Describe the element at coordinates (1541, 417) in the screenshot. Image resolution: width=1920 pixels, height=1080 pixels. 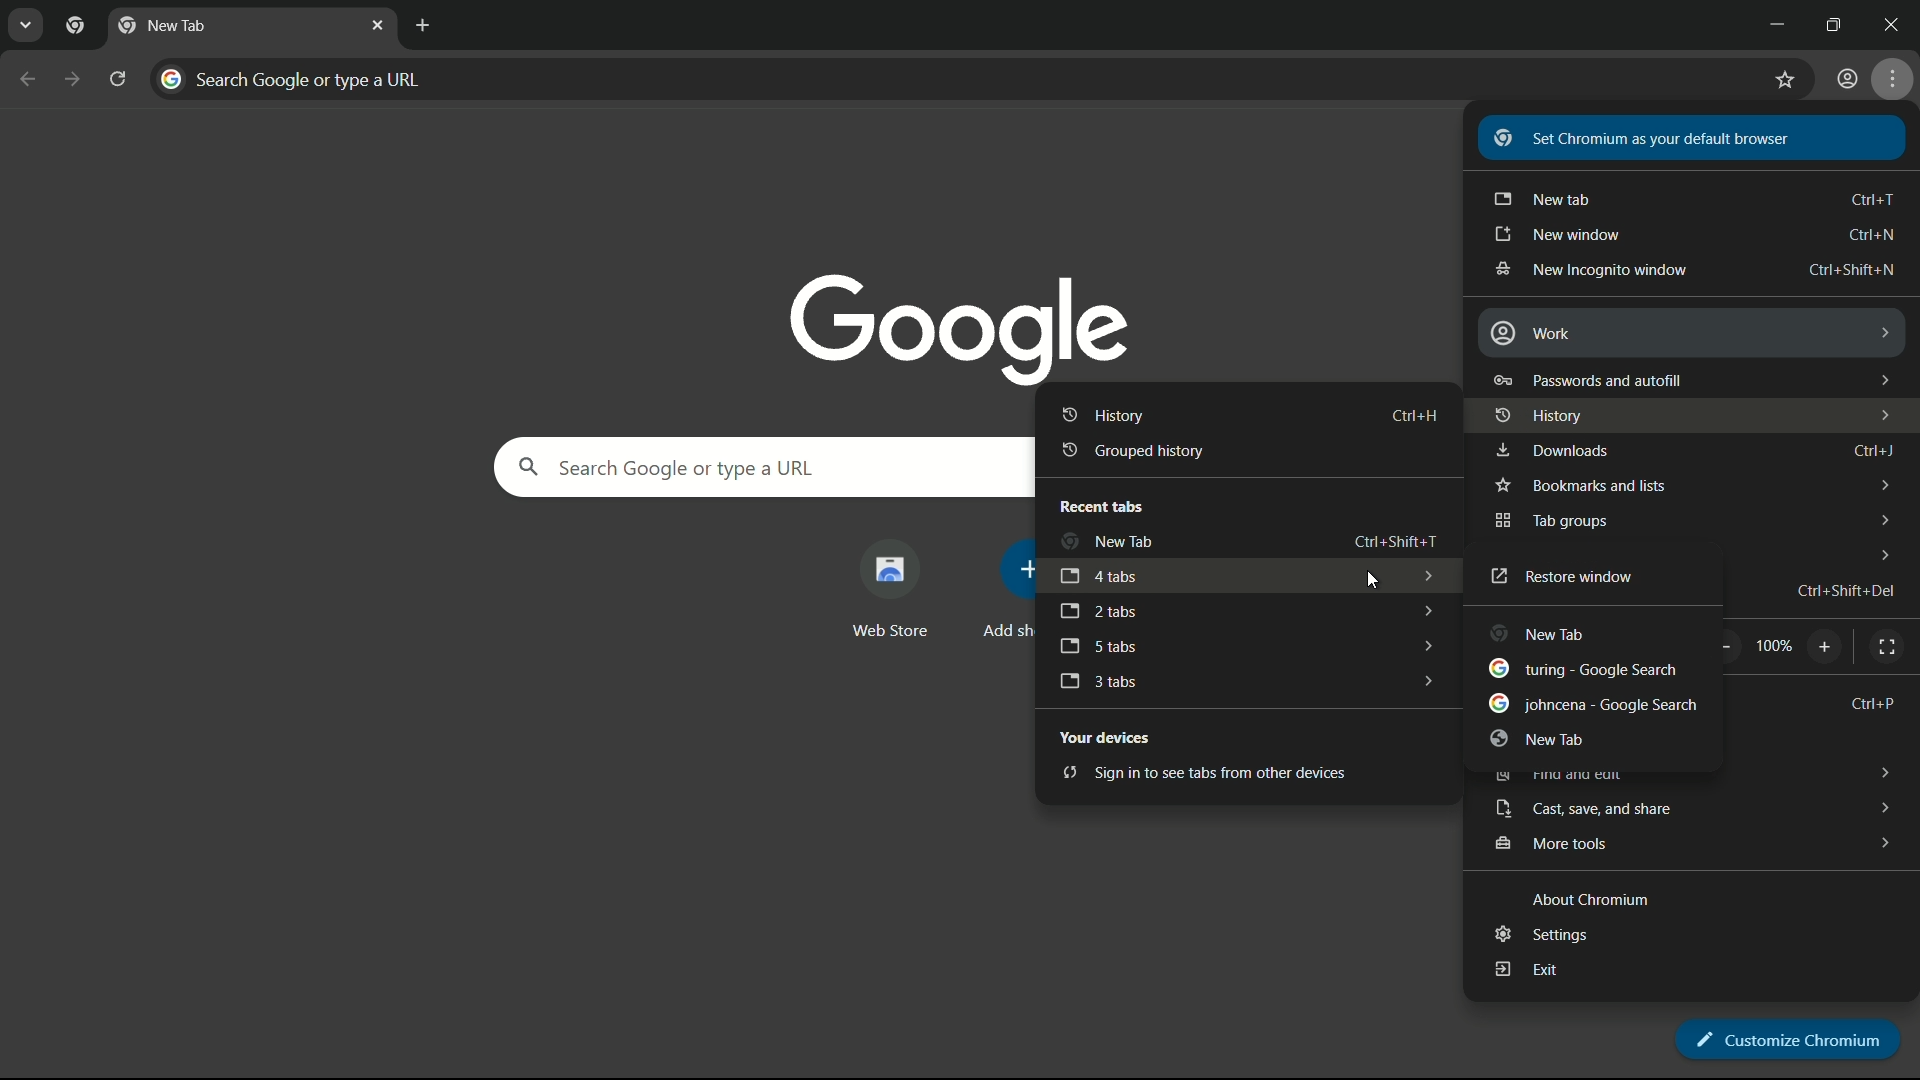
I see `history` at that location.